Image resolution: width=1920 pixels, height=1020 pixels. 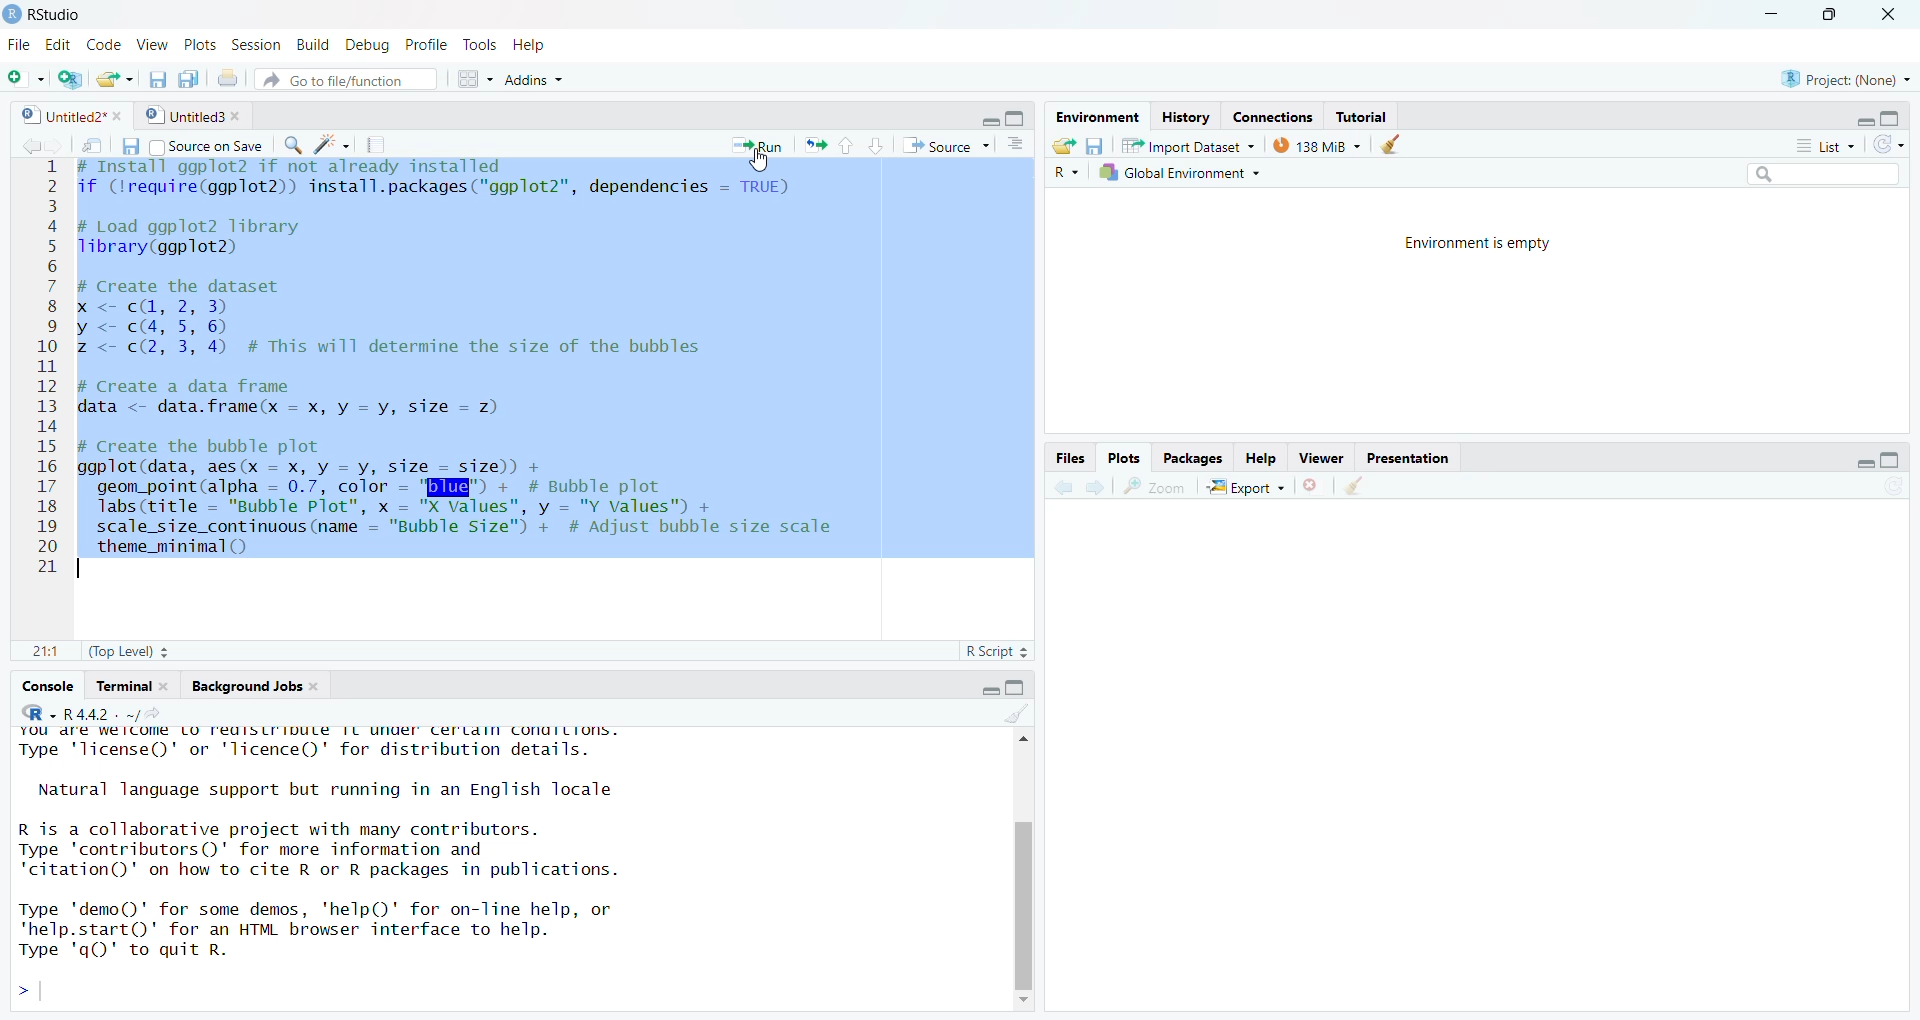 What do you see at coordinates (1395, 144) in the screenshot?
I see `clear objects` at bounding box center [1395, 144].